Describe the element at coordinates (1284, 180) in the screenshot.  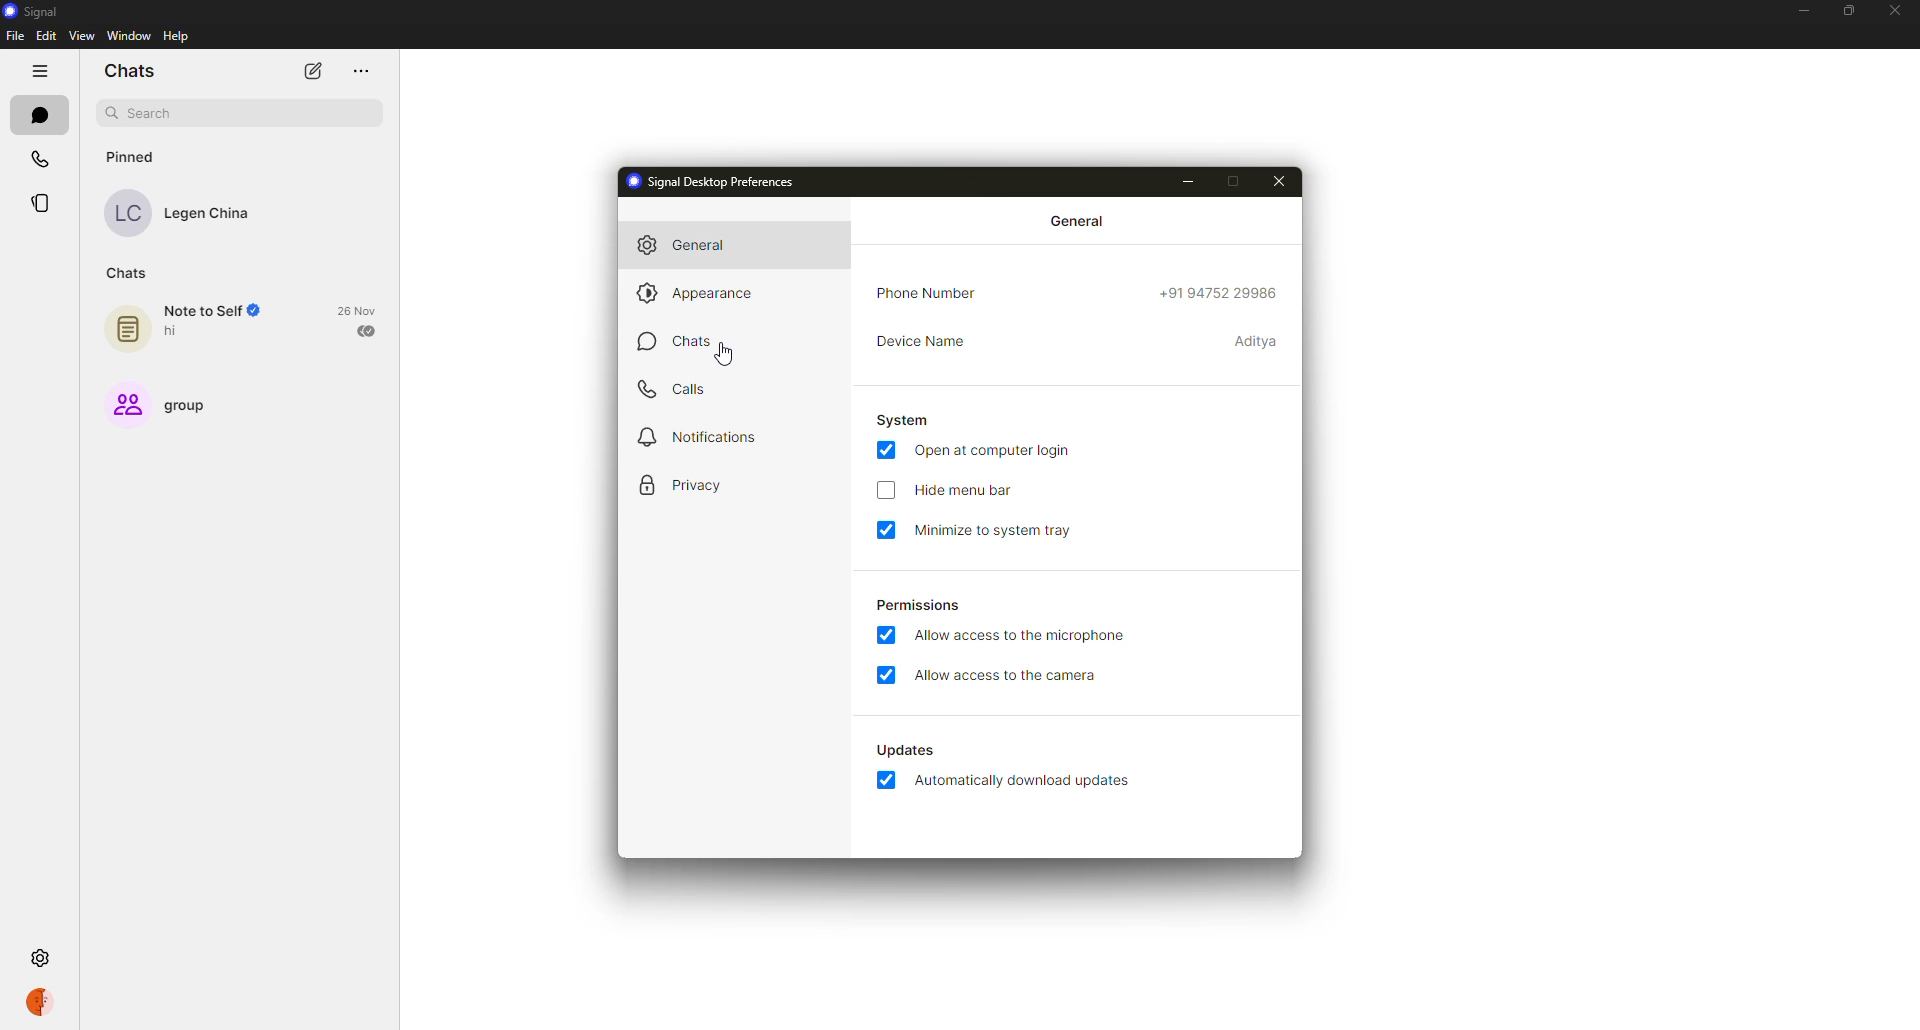
I see `close` at that location.